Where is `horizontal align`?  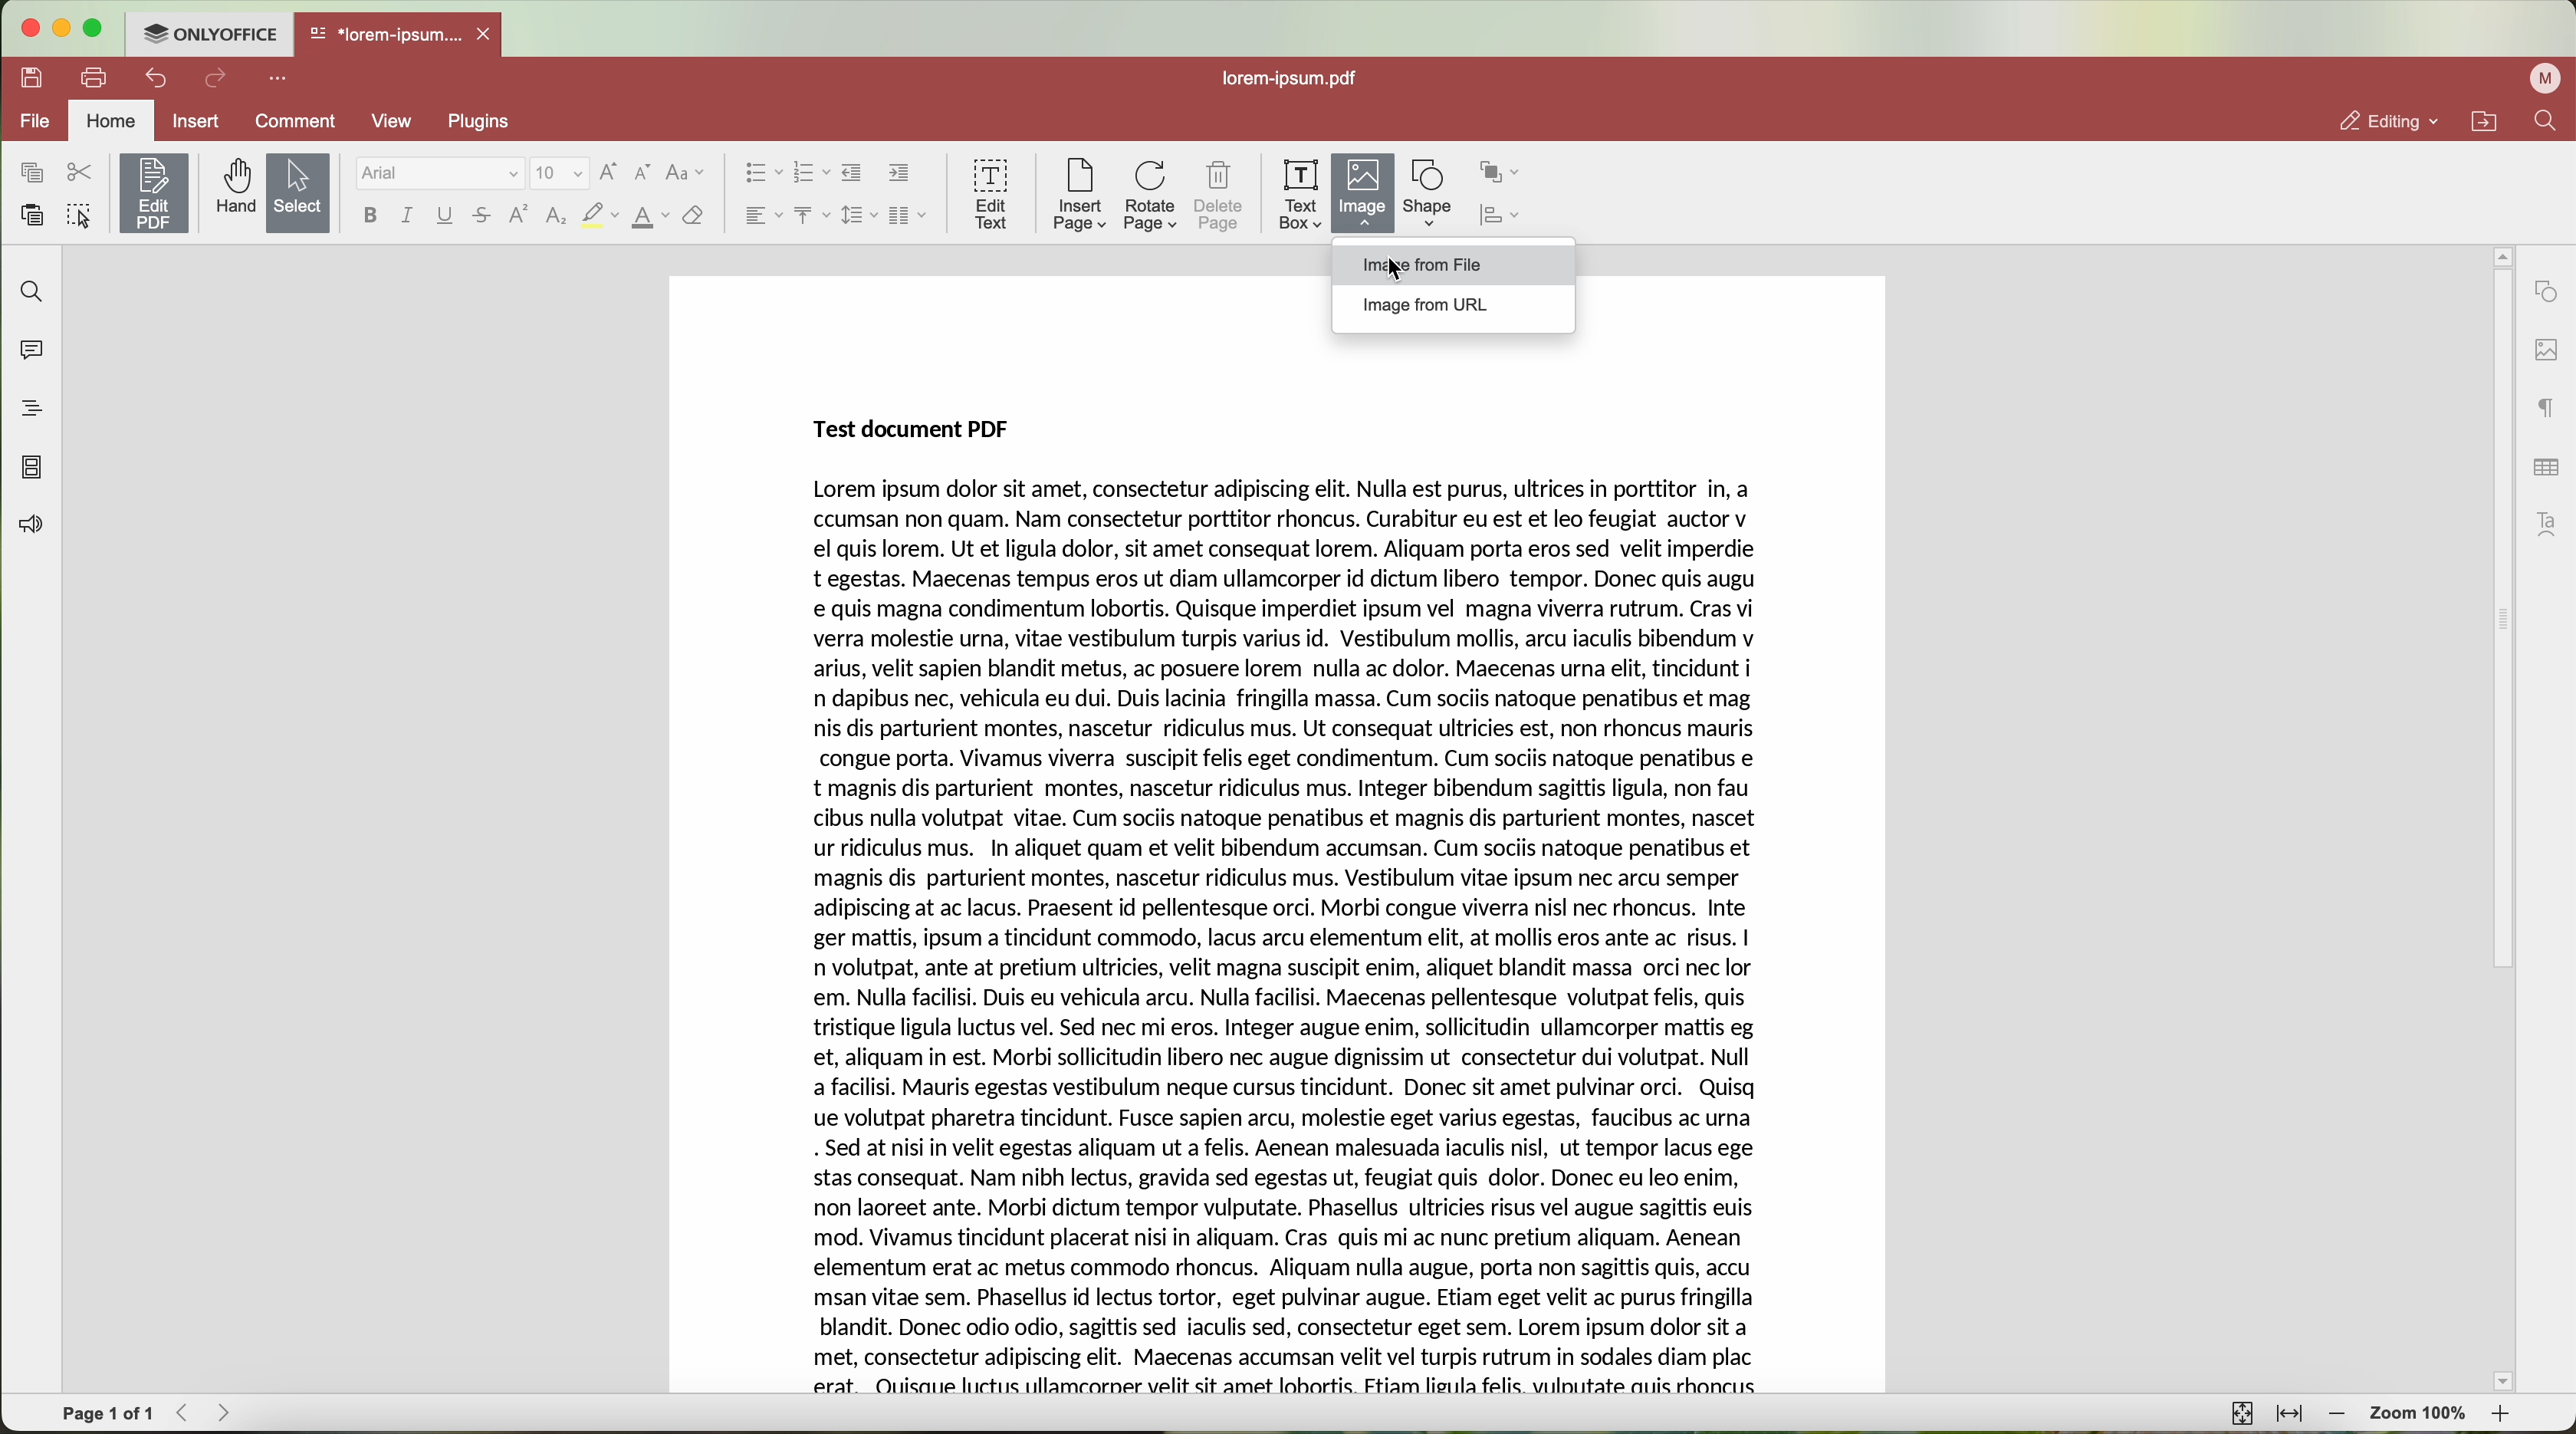
horizontal align is located at coordinates (761, 215).